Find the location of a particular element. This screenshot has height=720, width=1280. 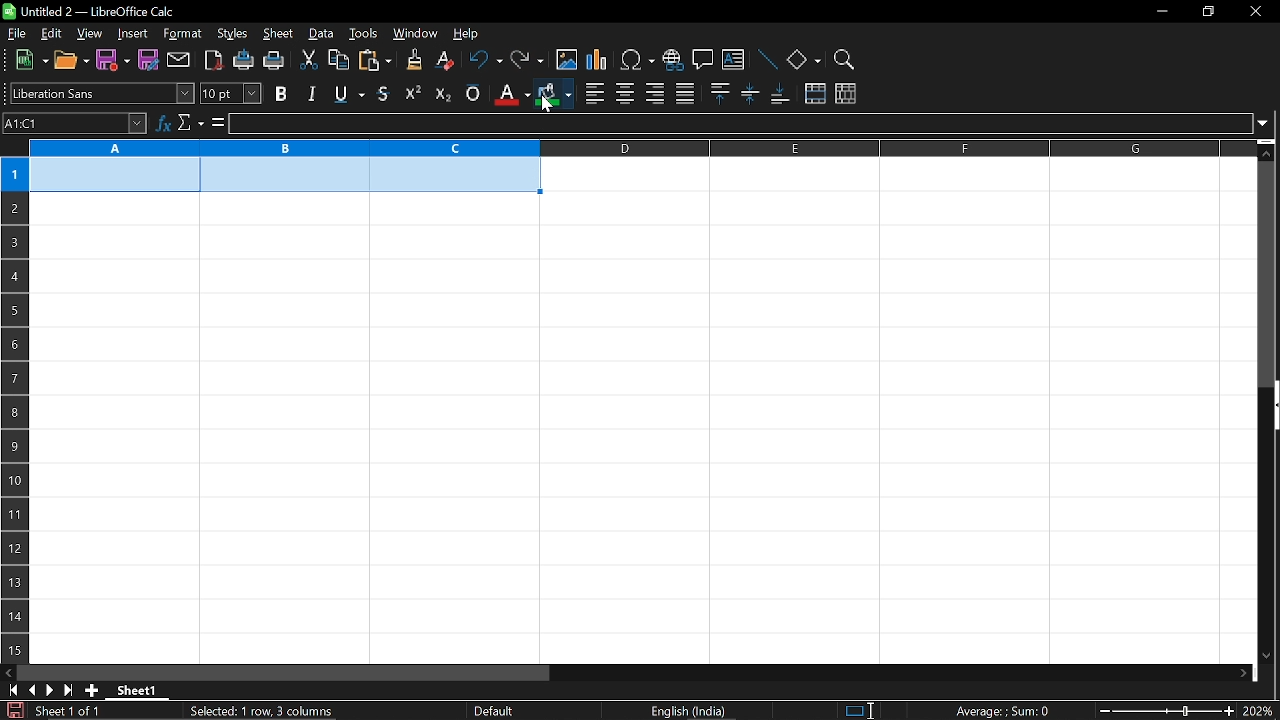

save  is located at coordinates (12, 710).